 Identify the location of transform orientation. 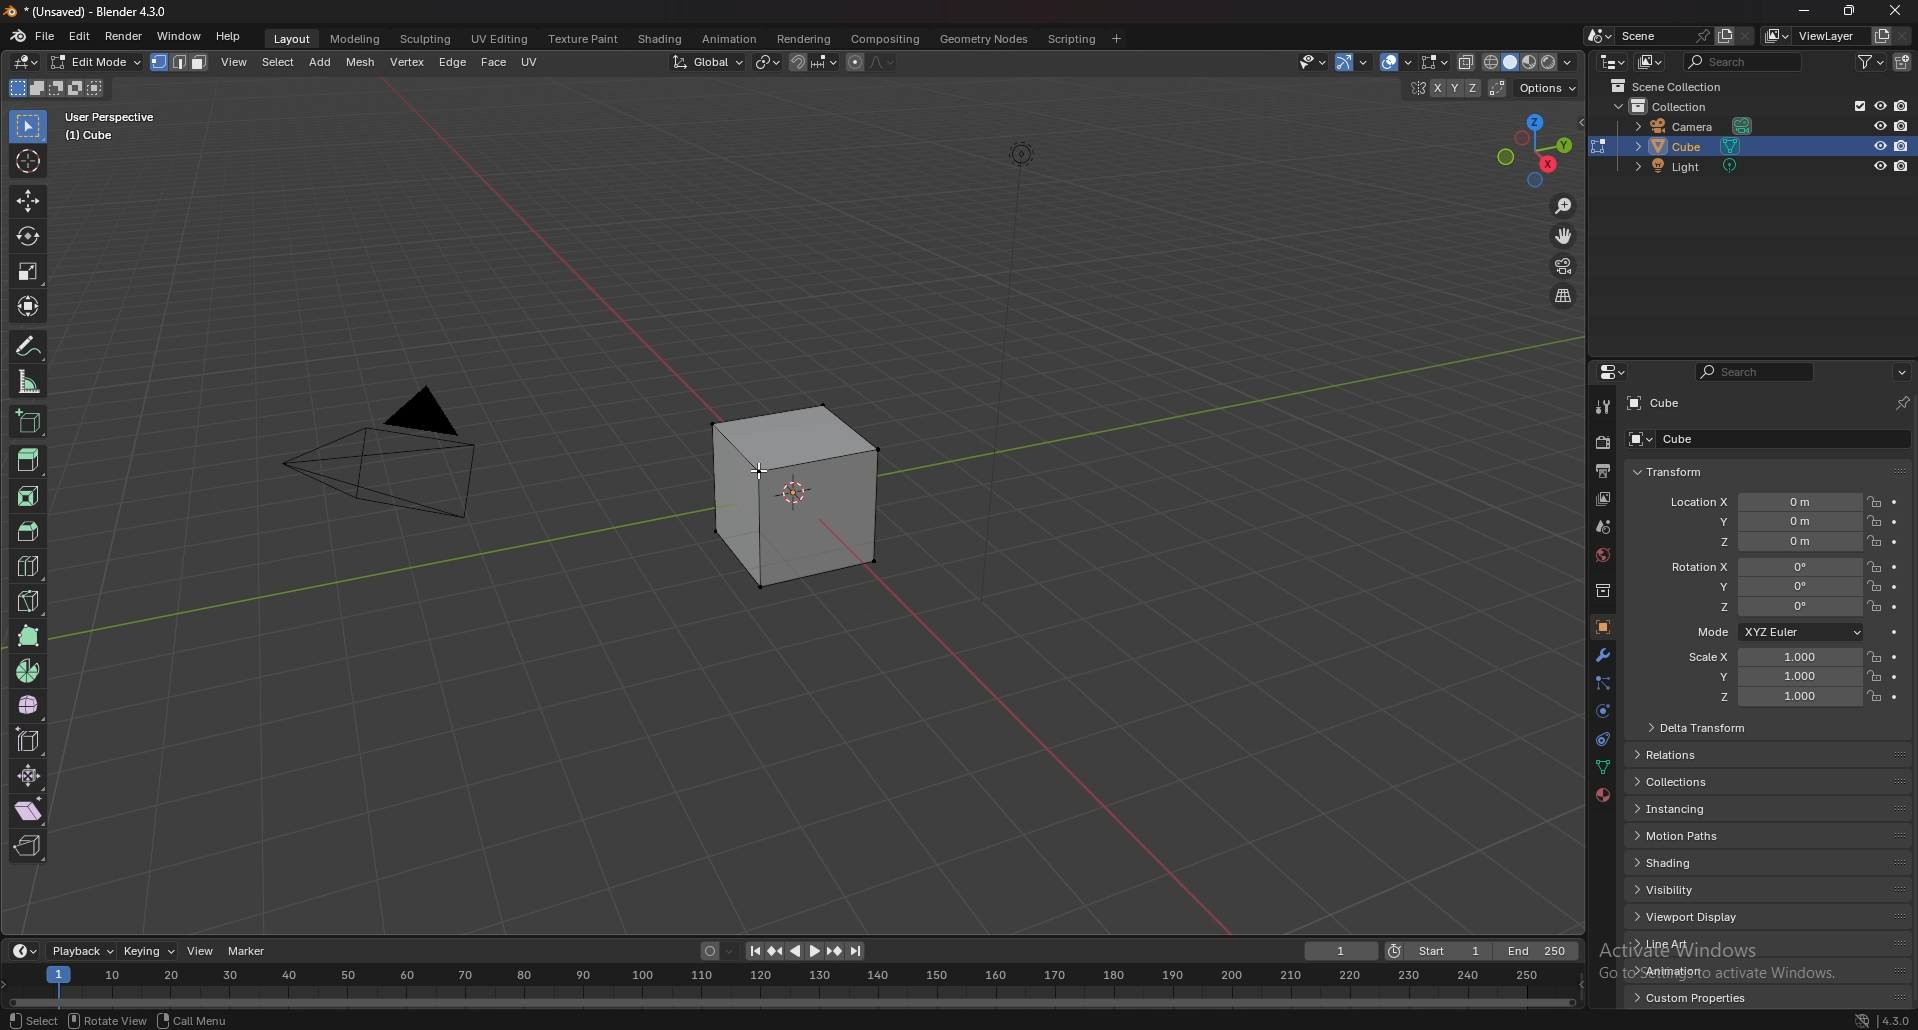
(707, 63).